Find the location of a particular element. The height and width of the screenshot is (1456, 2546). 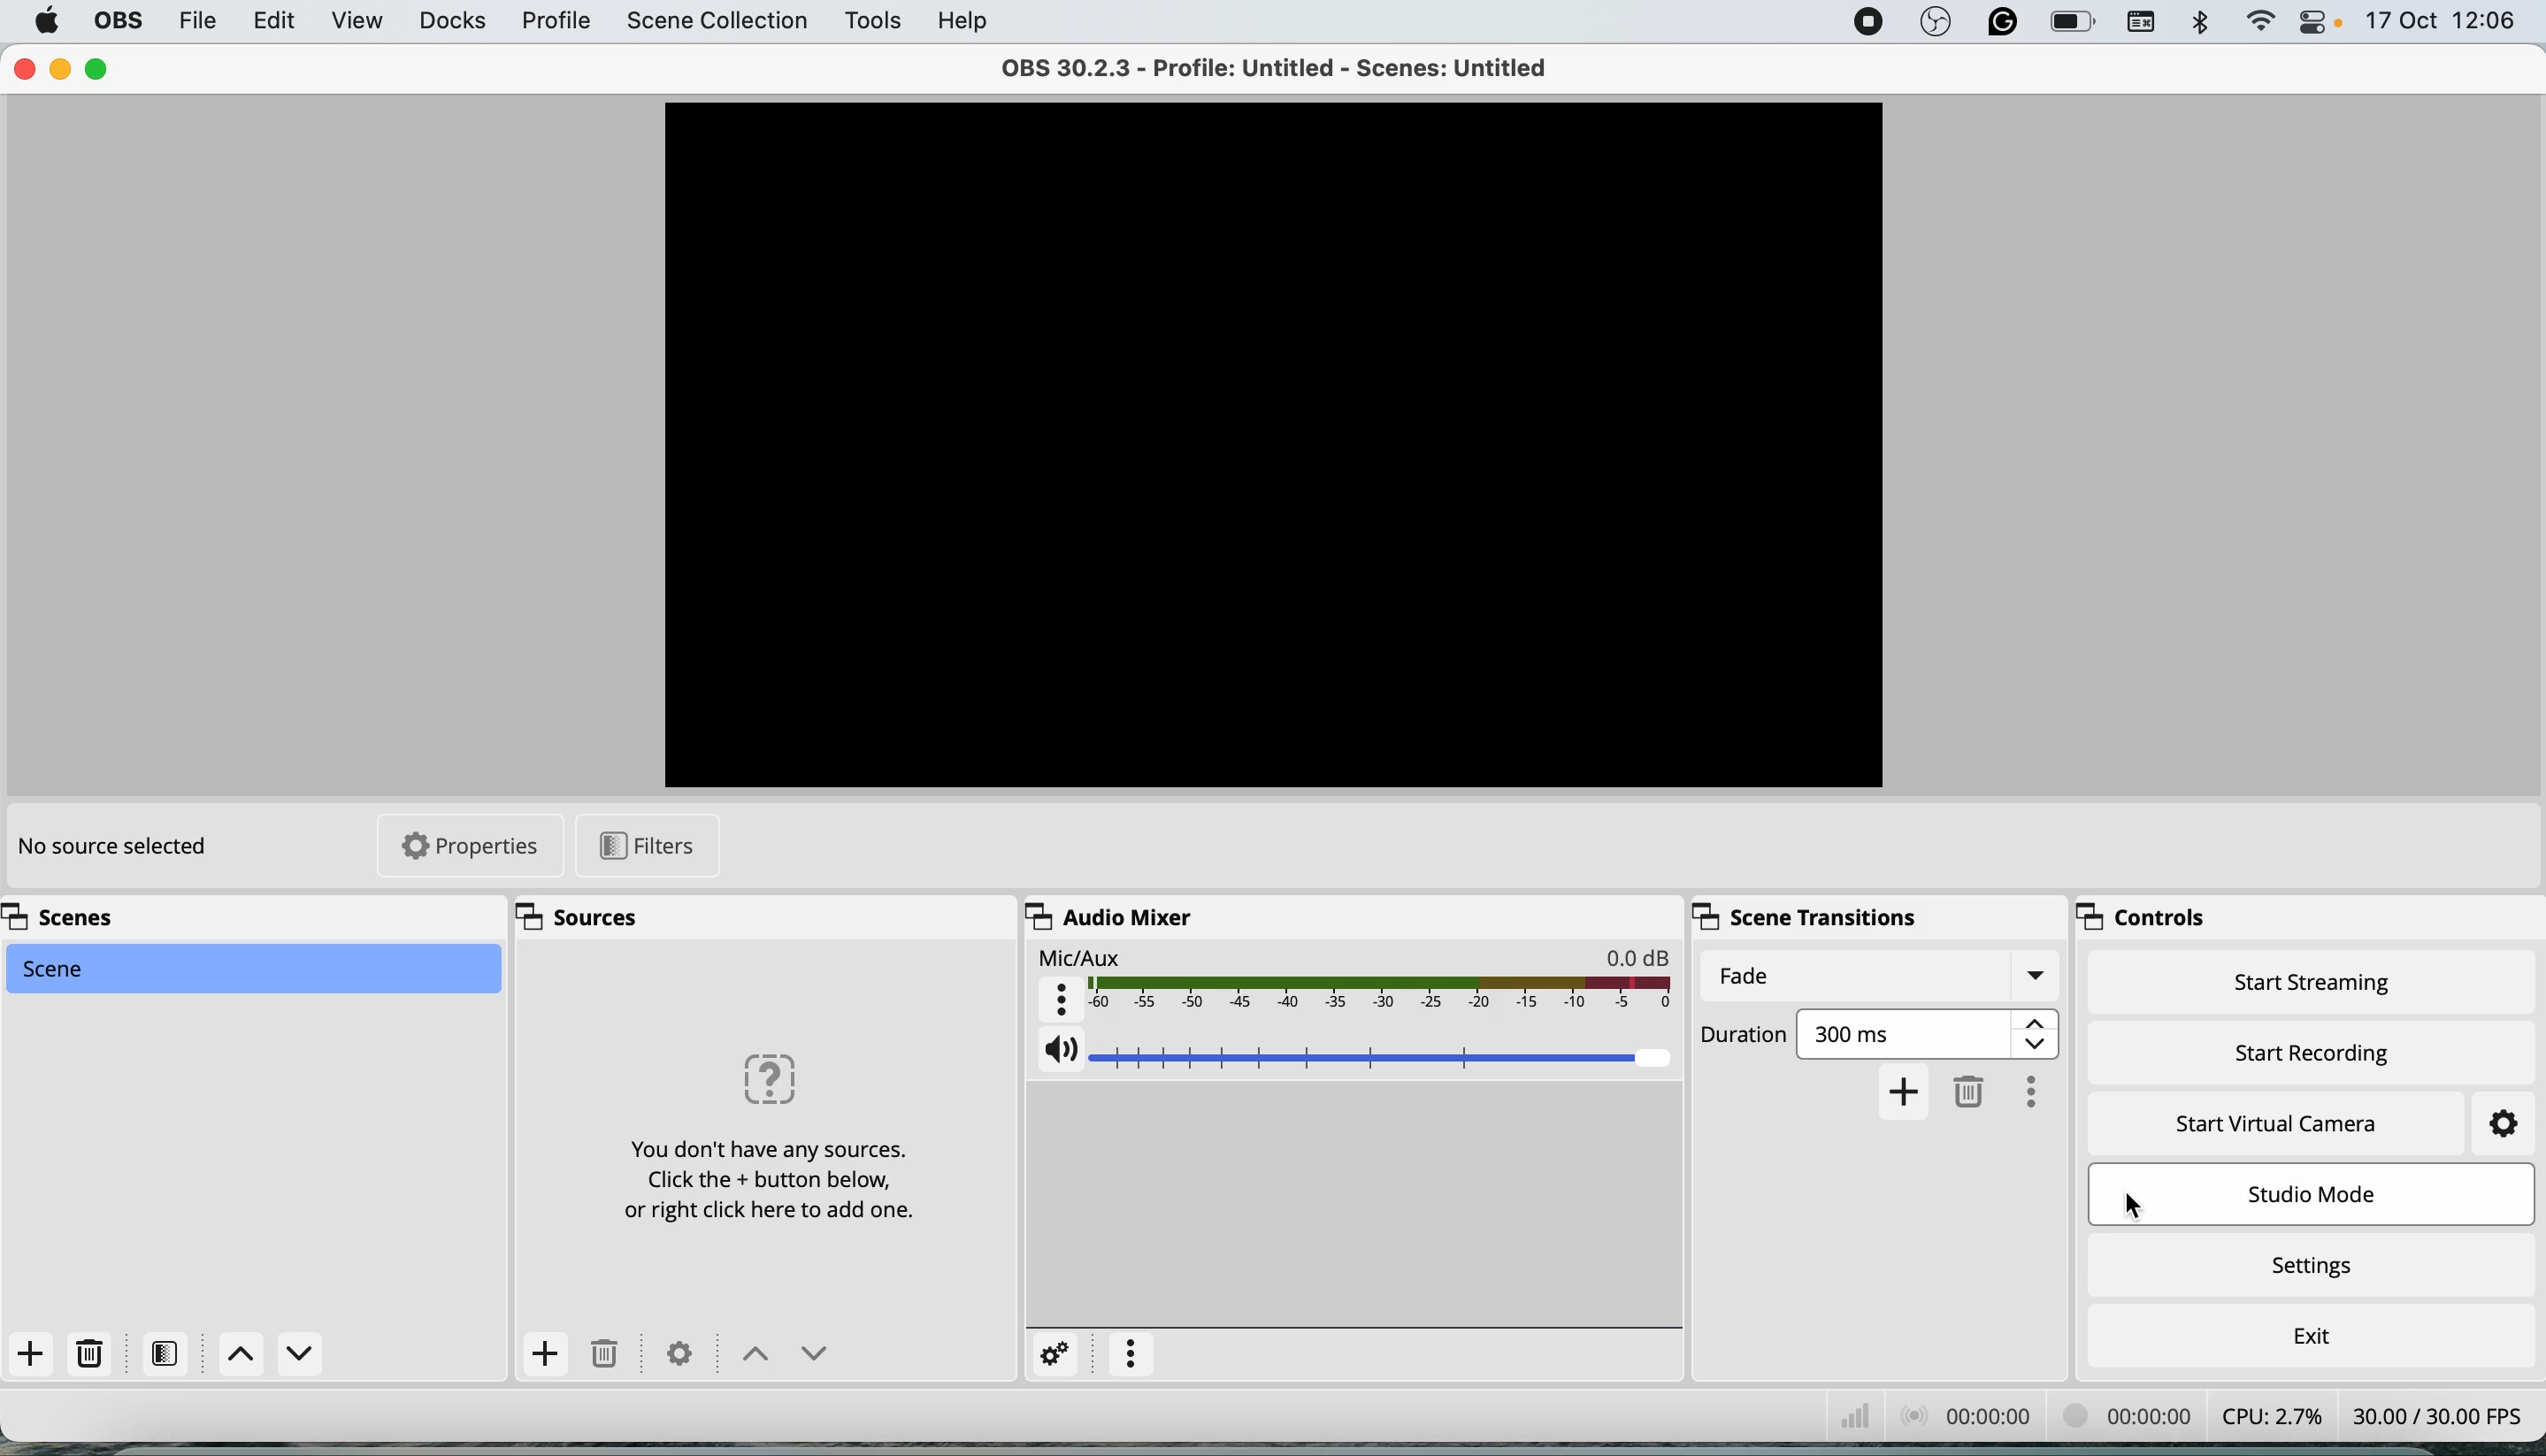

add sources is located at coordinates (546, 1353).